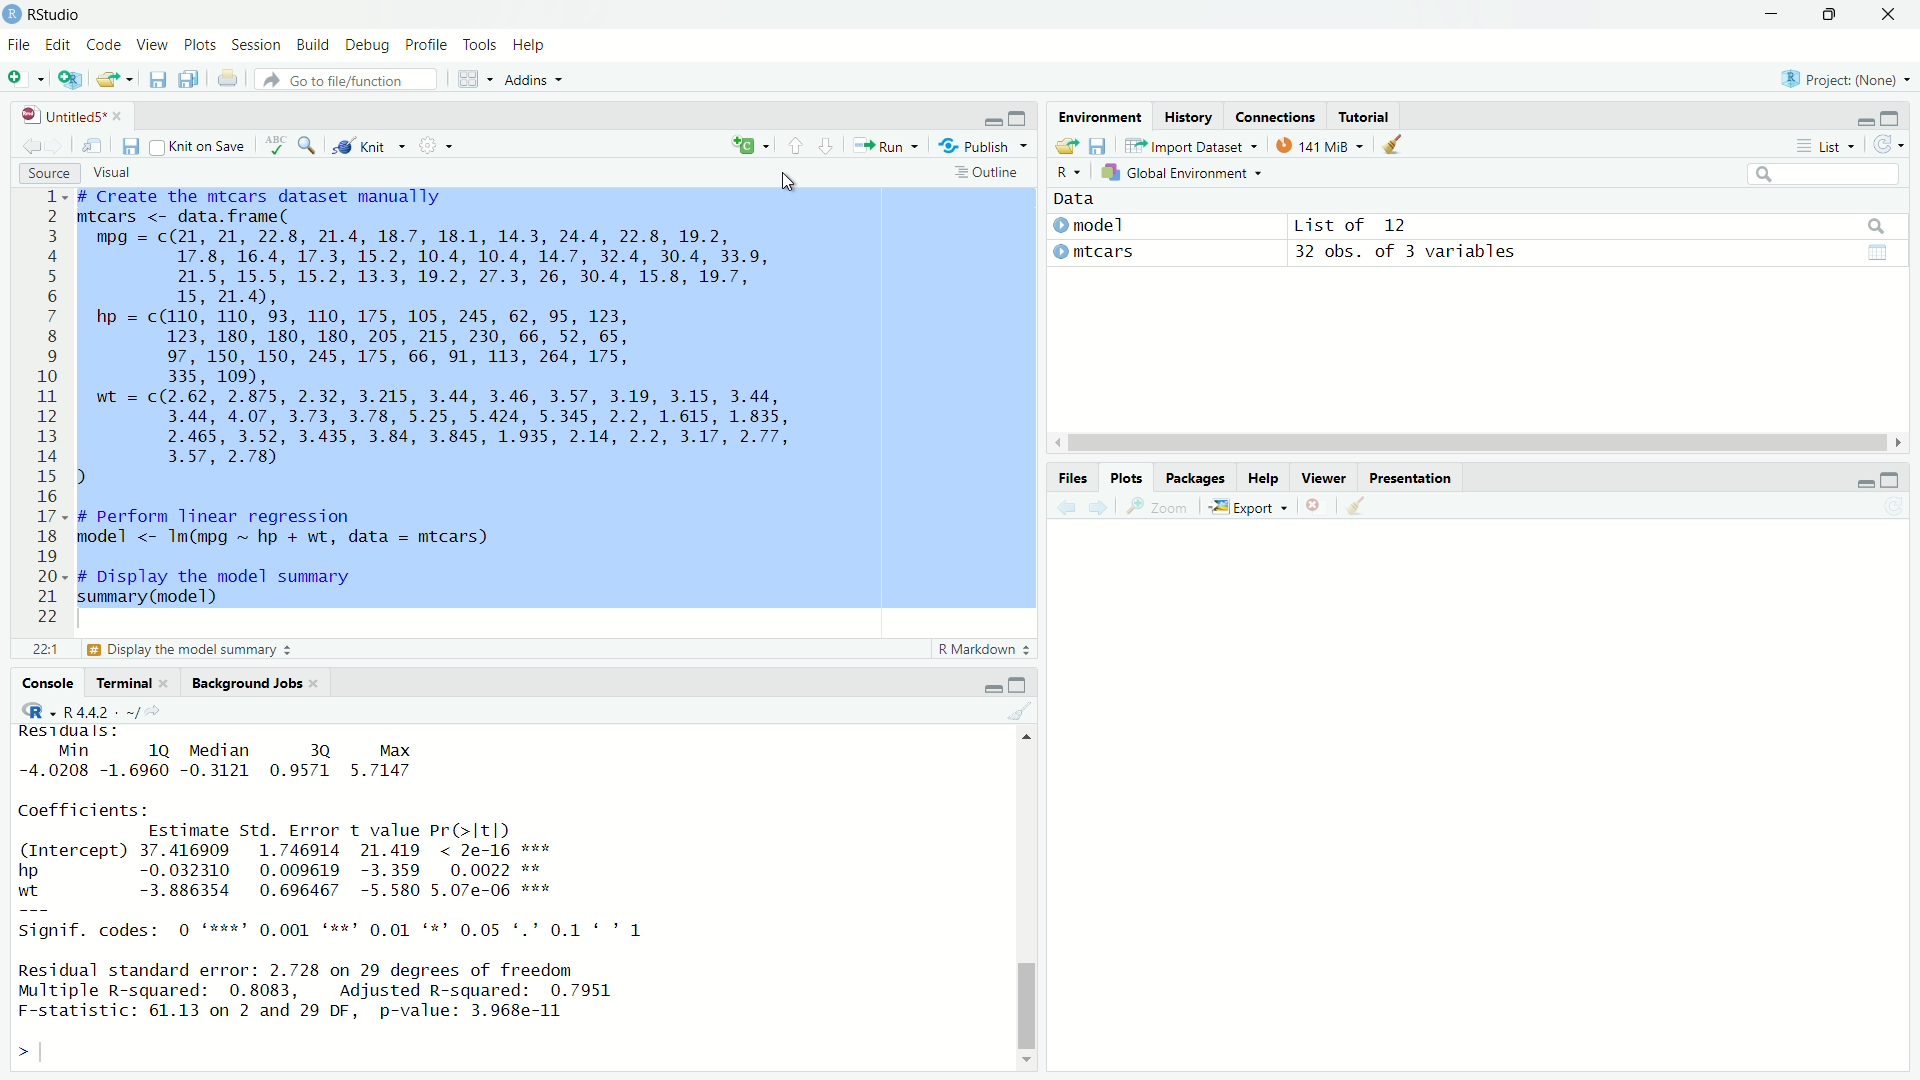 Image resolution: width=1920 pixels, height=1080 pixels. Describe the element at coordinates (1099, 118) in the screenshot. I see `Environment` at that location.